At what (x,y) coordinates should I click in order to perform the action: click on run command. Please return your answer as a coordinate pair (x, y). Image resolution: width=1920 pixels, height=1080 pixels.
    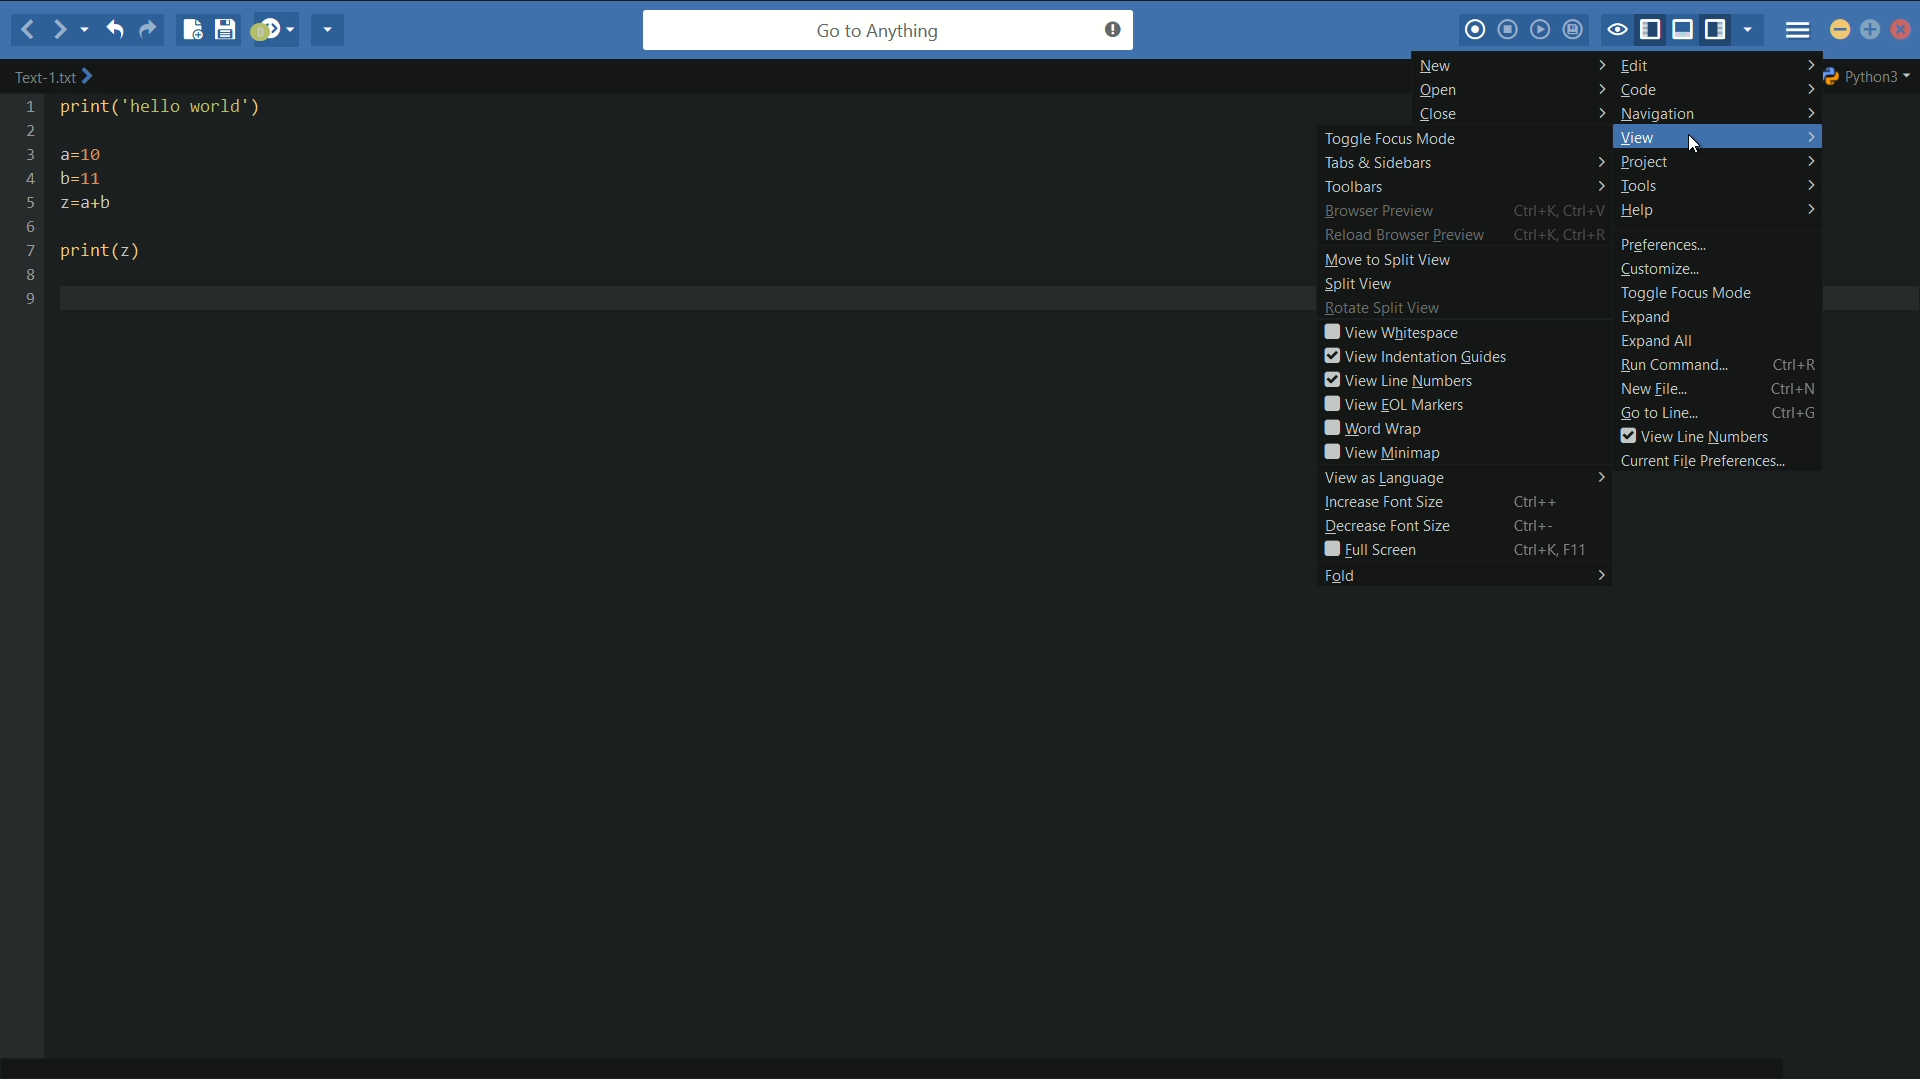
    Looking at the image, I should click on (1675, 366).